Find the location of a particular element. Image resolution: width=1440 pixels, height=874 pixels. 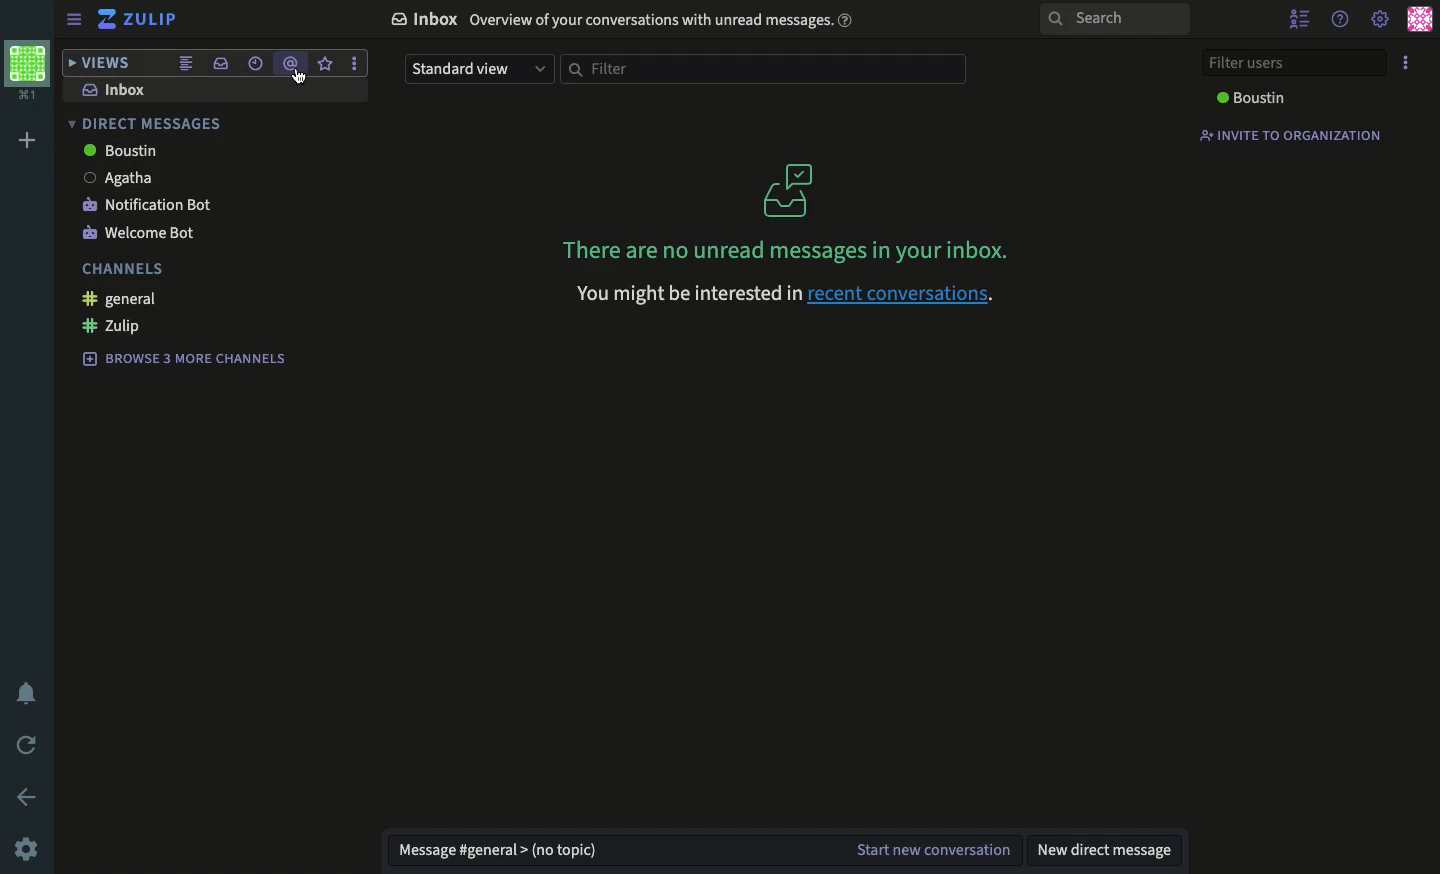

sidebar is located at coordinates (73, 18).